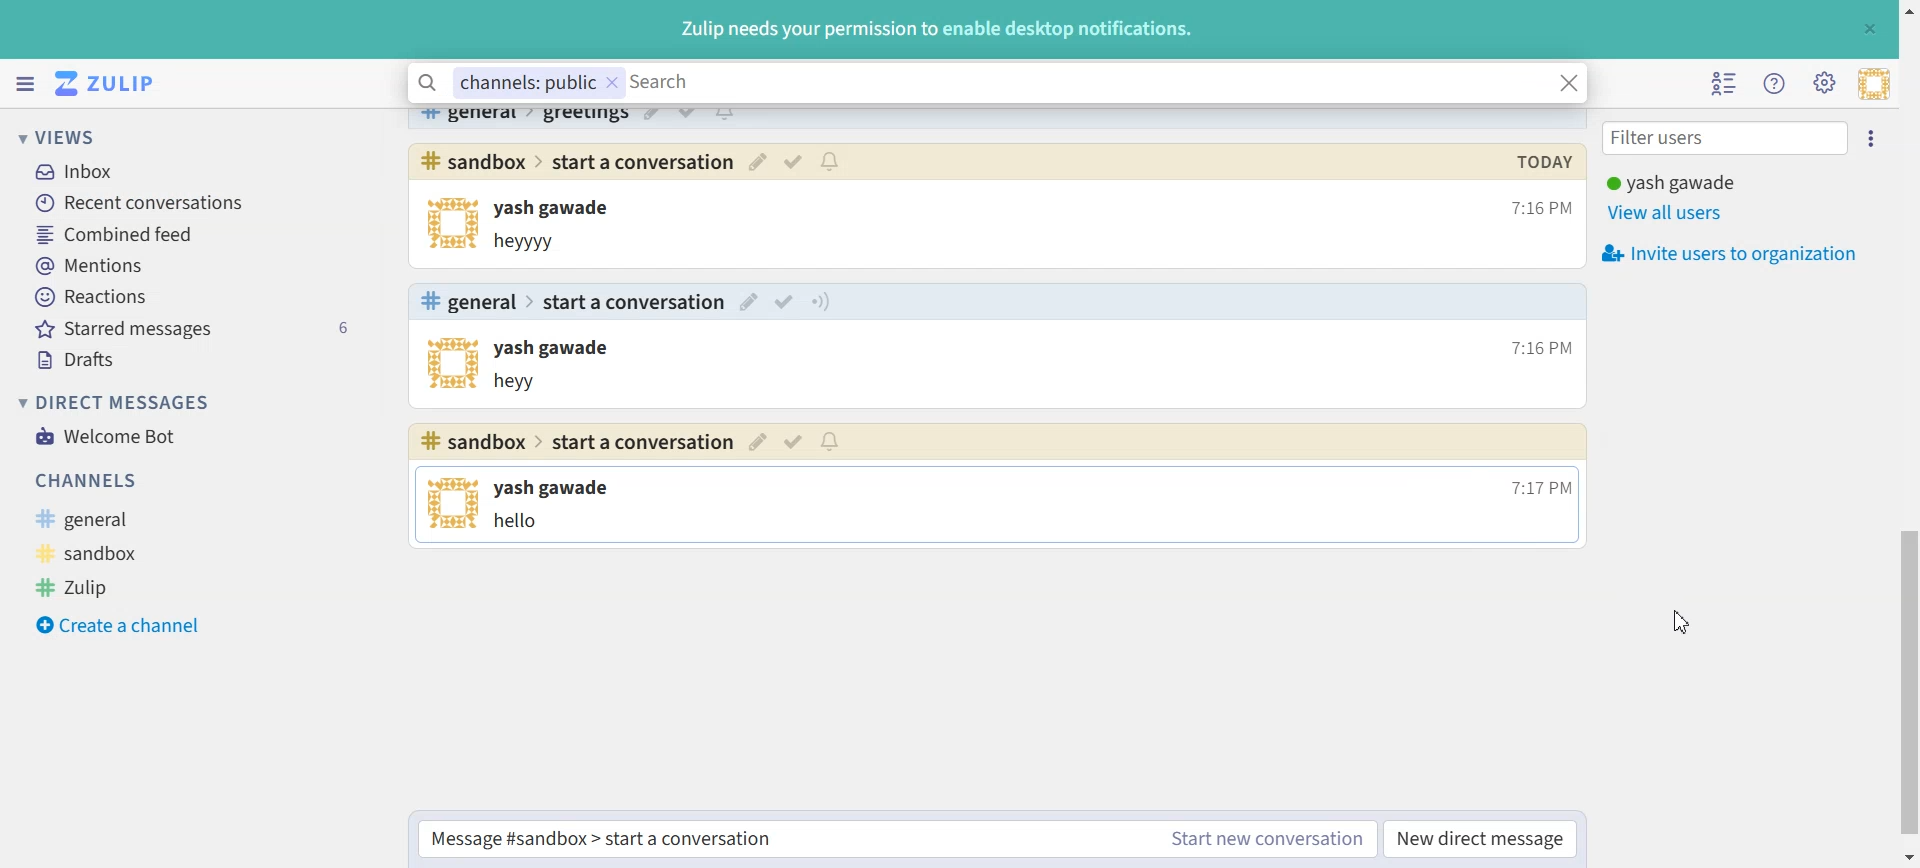  I want to click on Message #sandbox > start a conversation Start new conversation, so click(896, 839).